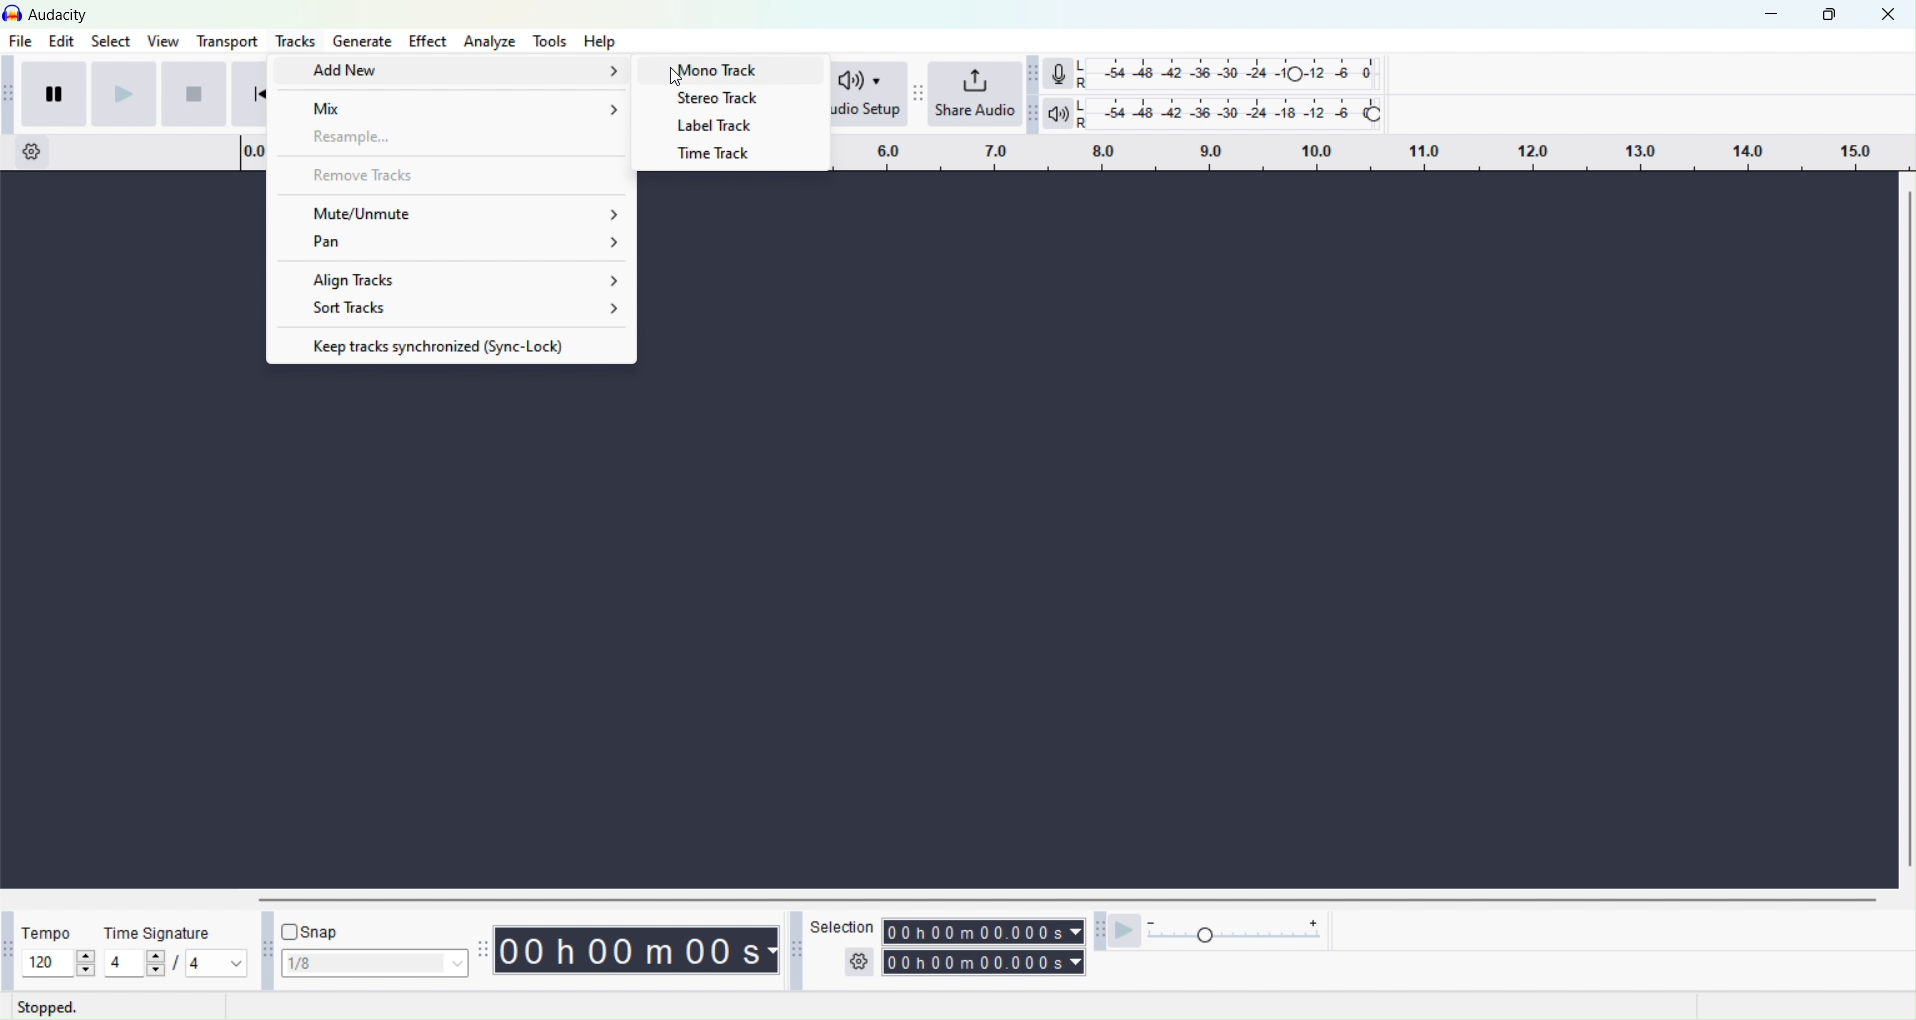 The image size is (1916, 1020). What do you see at coordinates (452, 244) in the screenshot?
I see `Pan` at bounding box center [452, 244].